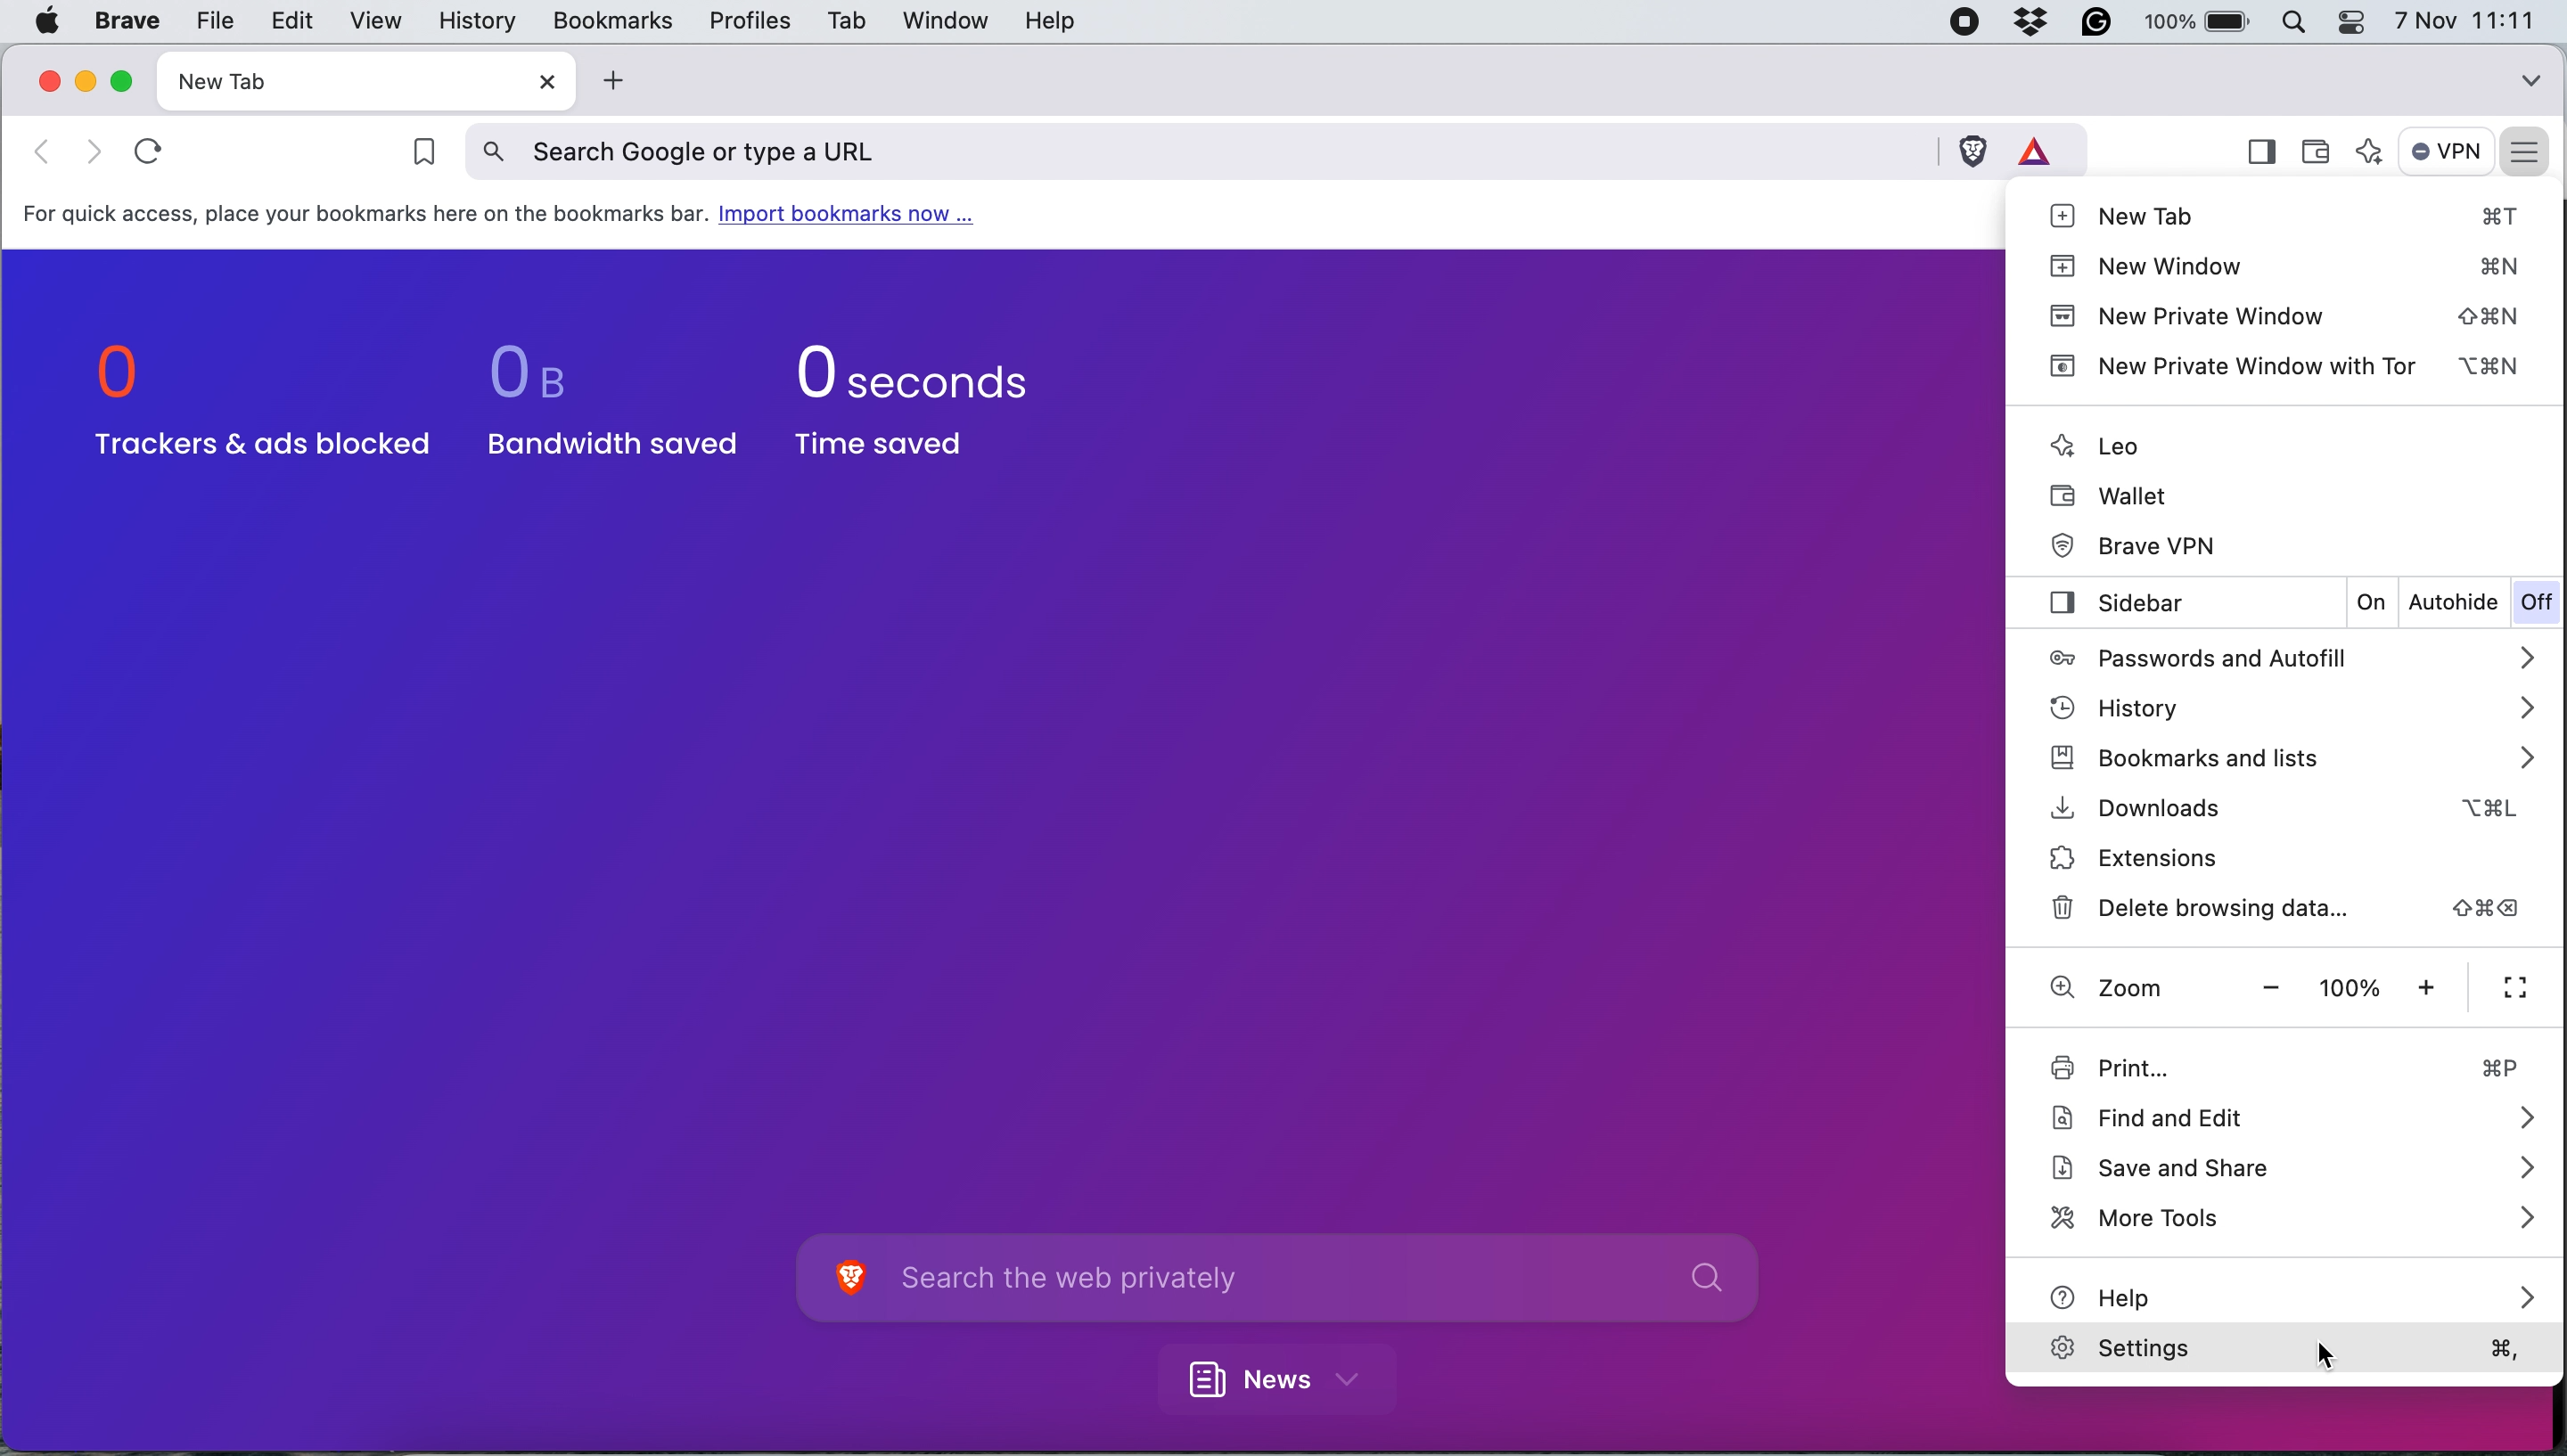 This screenshot has height=1456, width=2567. Describe the element at coordinates (940, 20) in the screenshot. I see `window` at that location.